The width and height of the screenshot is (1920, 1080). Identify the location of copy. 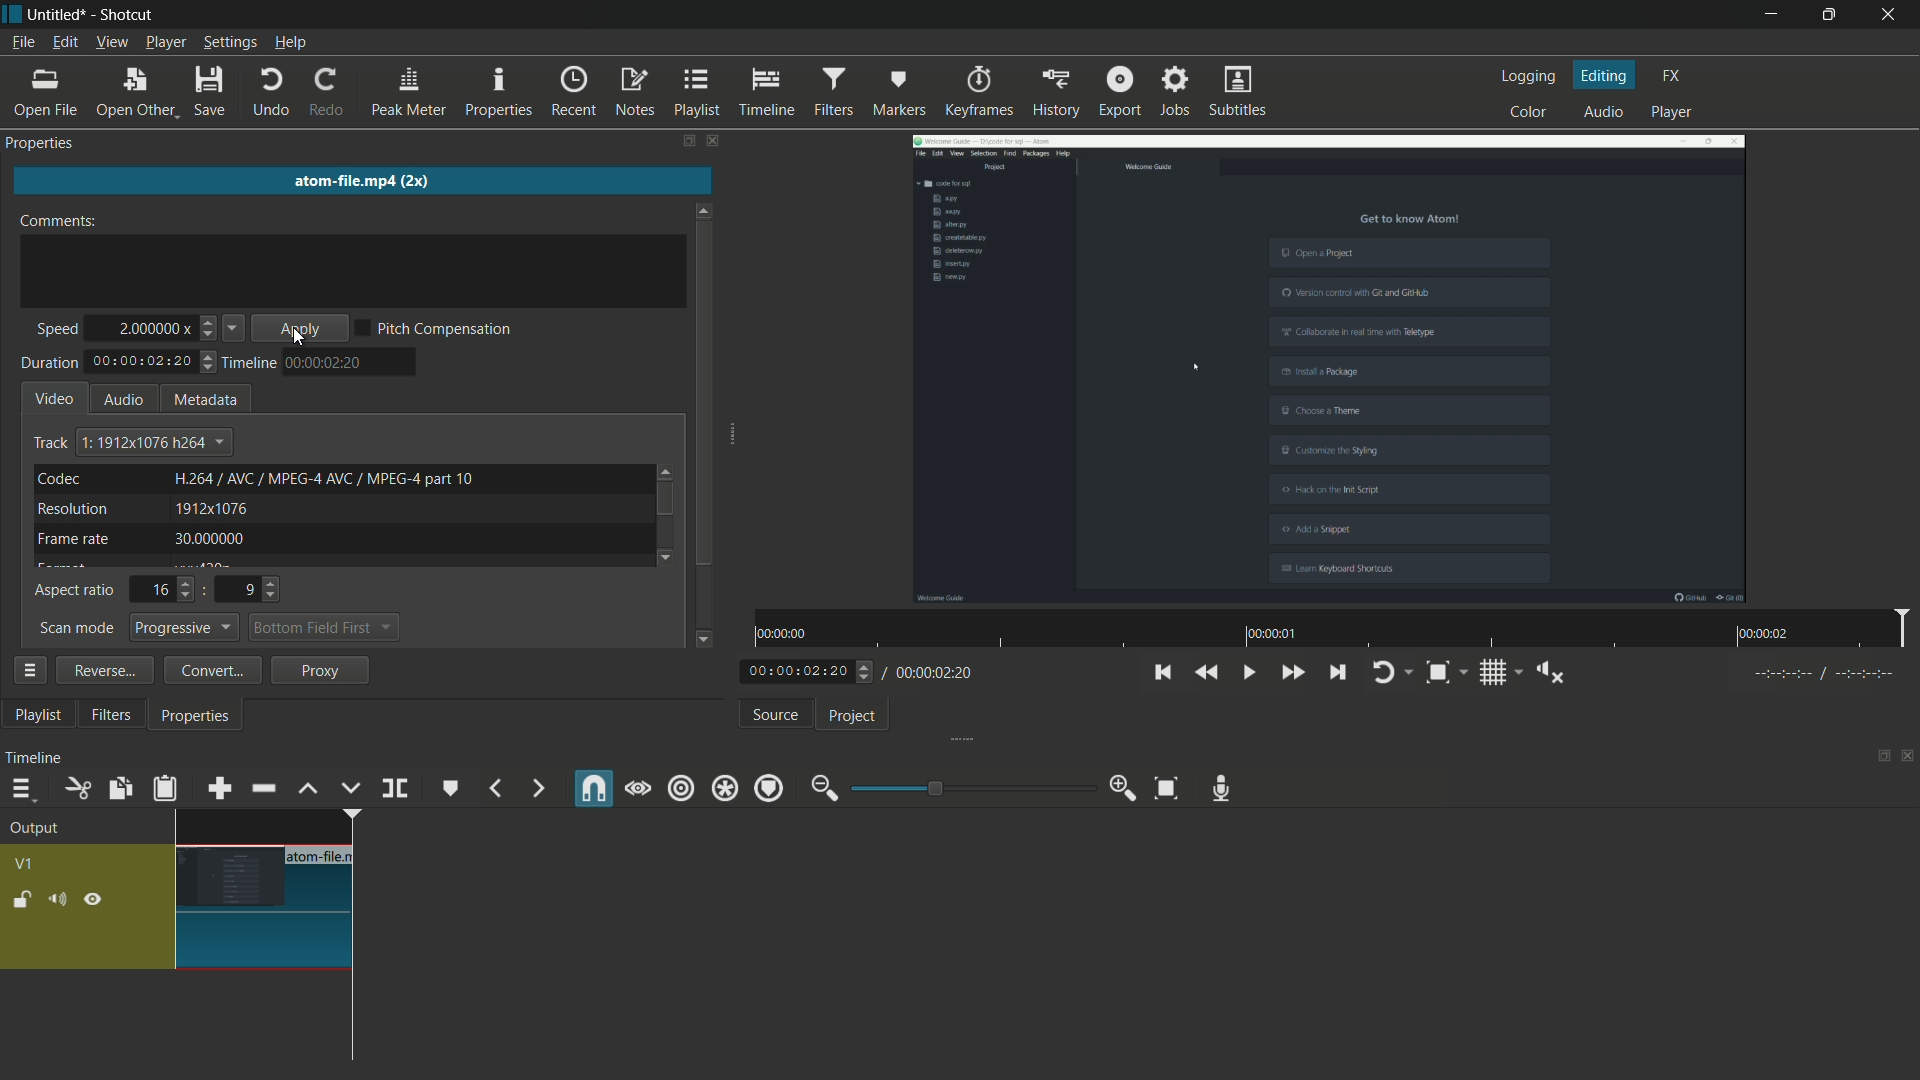
(118, 788).